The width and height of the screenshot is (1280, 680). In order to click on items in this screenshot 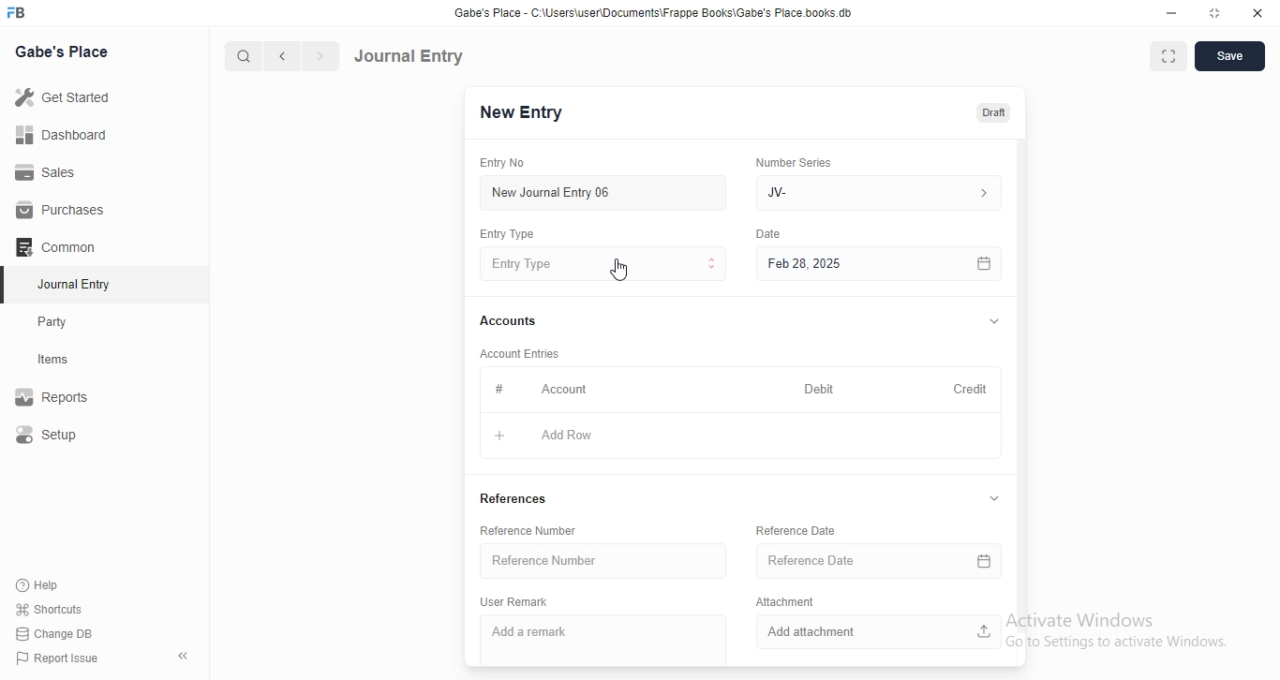, I will do `click(66, 361)`.